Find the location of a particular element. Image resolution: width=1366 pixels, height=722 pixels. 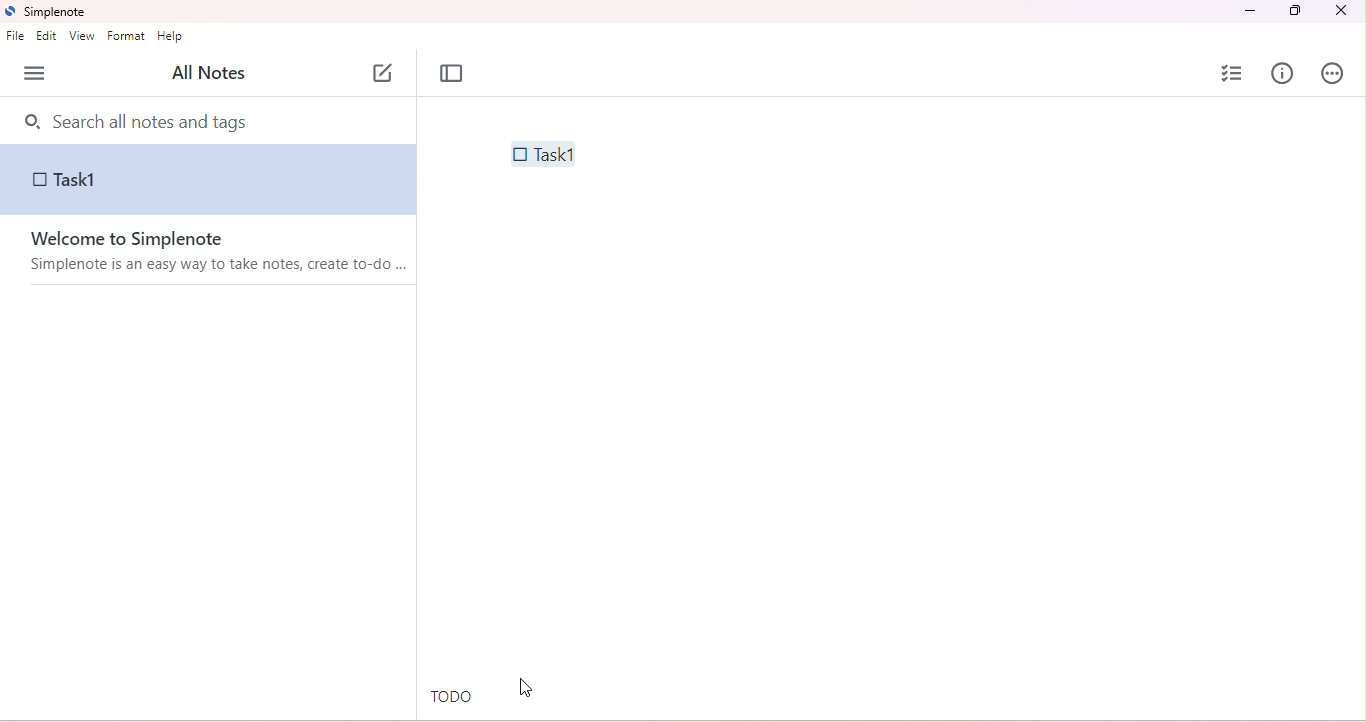

file is located at coordinates (15, 37).